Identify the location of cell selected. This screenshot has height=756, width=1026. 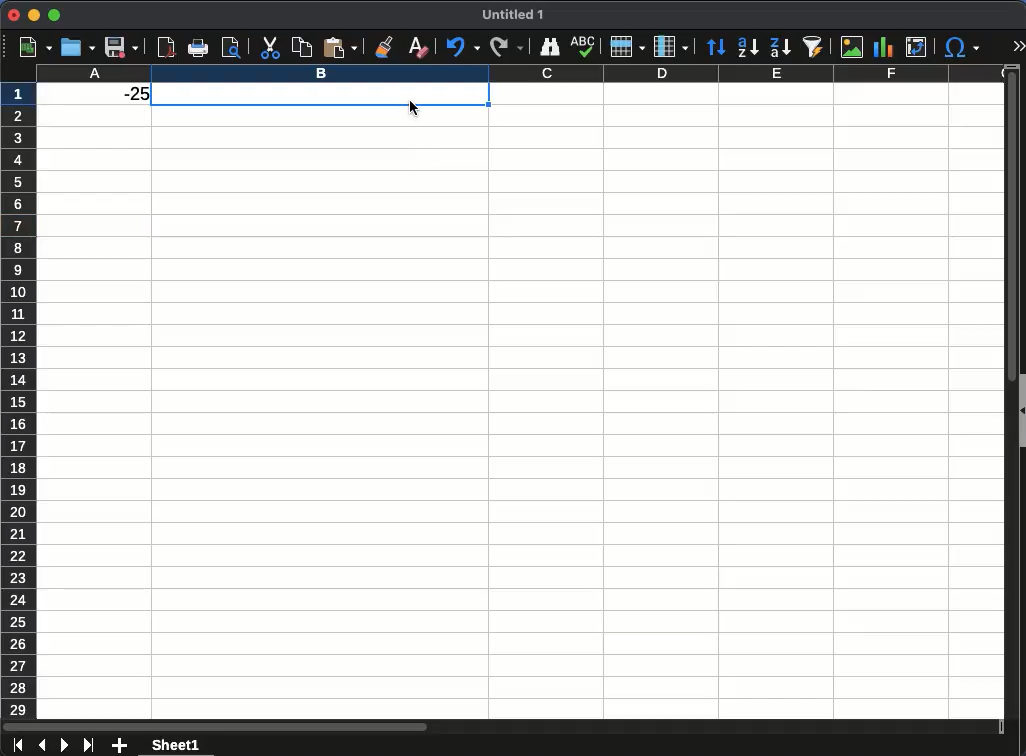
(328, 95).